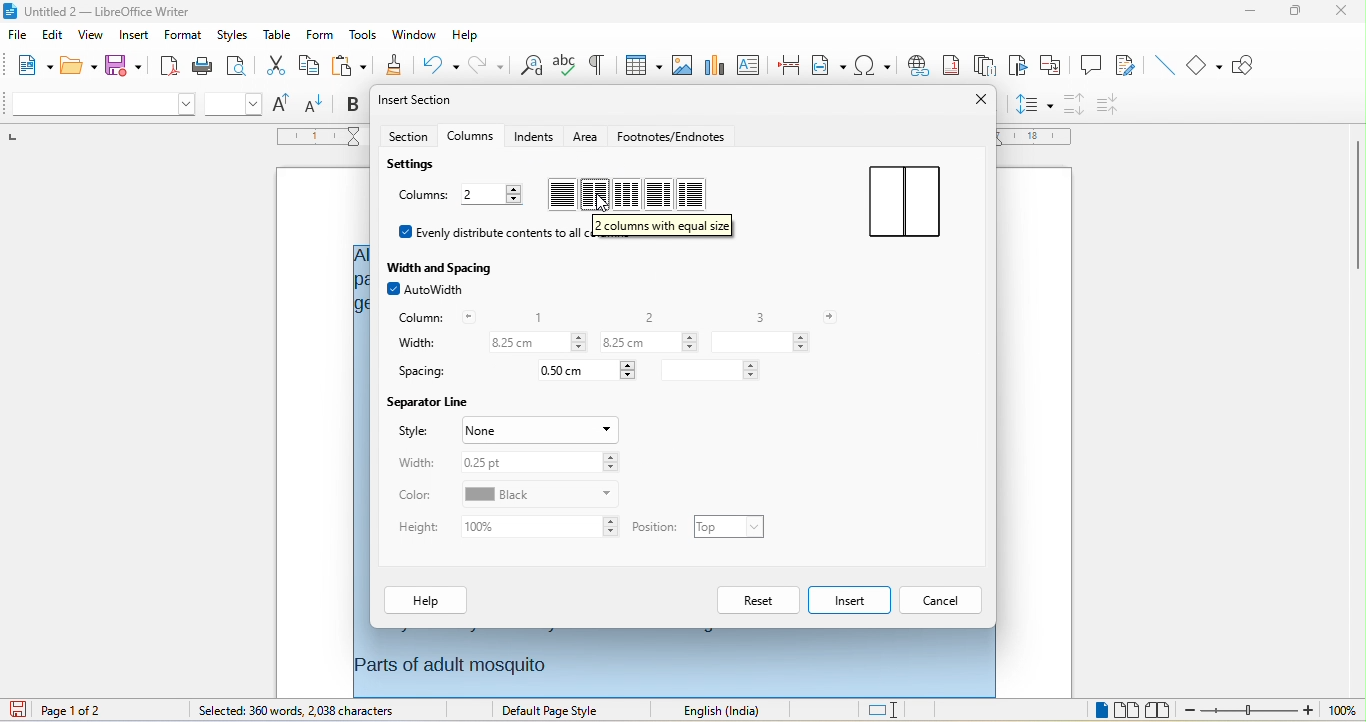 This screenshot has width=1366, height=722. Describe the element at coordinates (203, 64) in the screenshot. I see `print` at that location.